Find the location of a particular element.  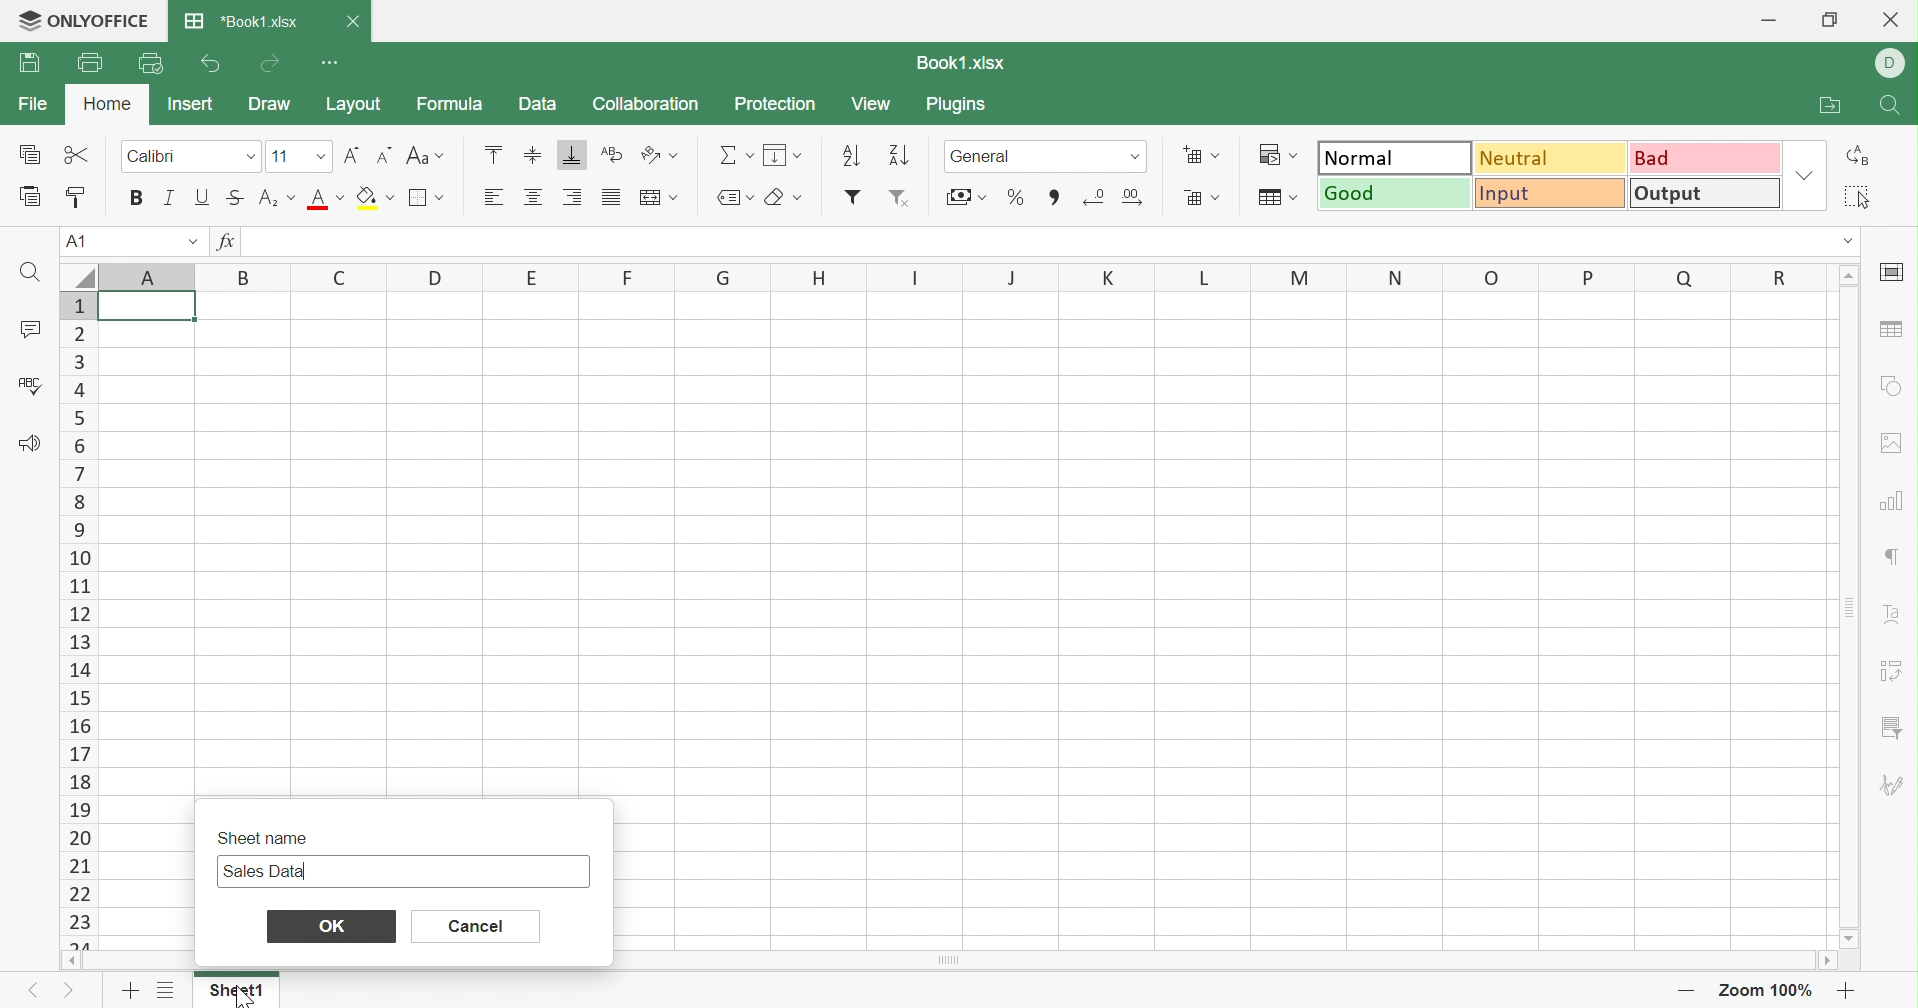

Zoom 100% is located at coordinates (1762, 988).